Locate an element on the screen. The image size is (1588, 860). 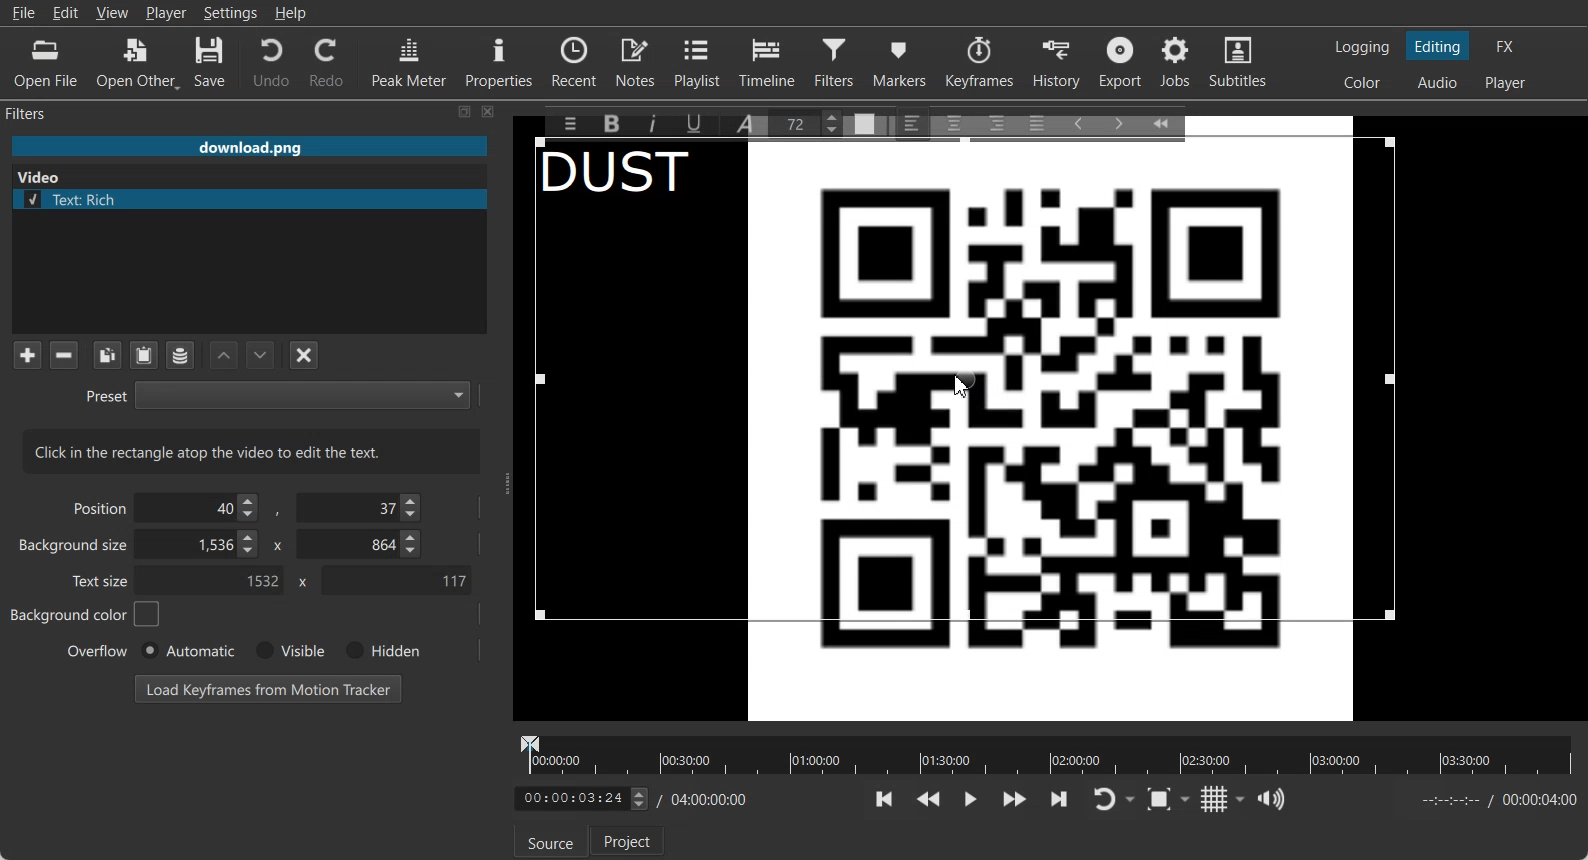
Bold is located at coordinates (610, 124).